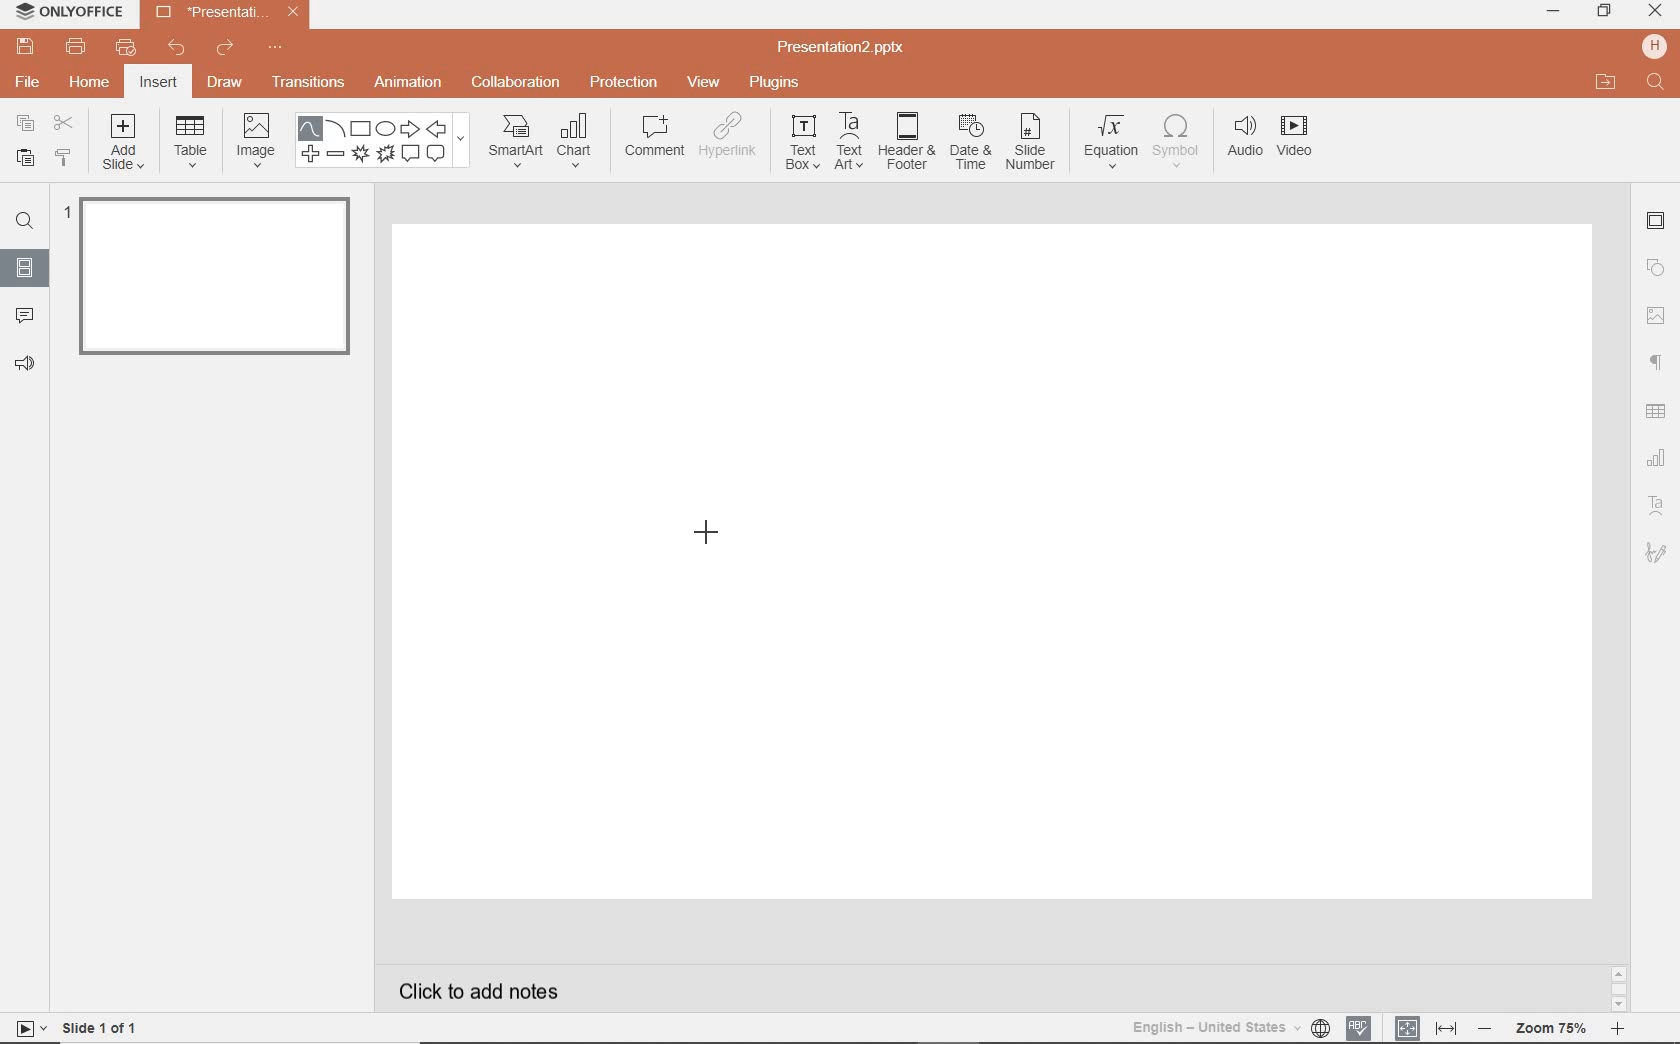  Describe the element at coordinates (1657, 222) in the screenshot. I see `SLIDE SETTINGS` at that location.